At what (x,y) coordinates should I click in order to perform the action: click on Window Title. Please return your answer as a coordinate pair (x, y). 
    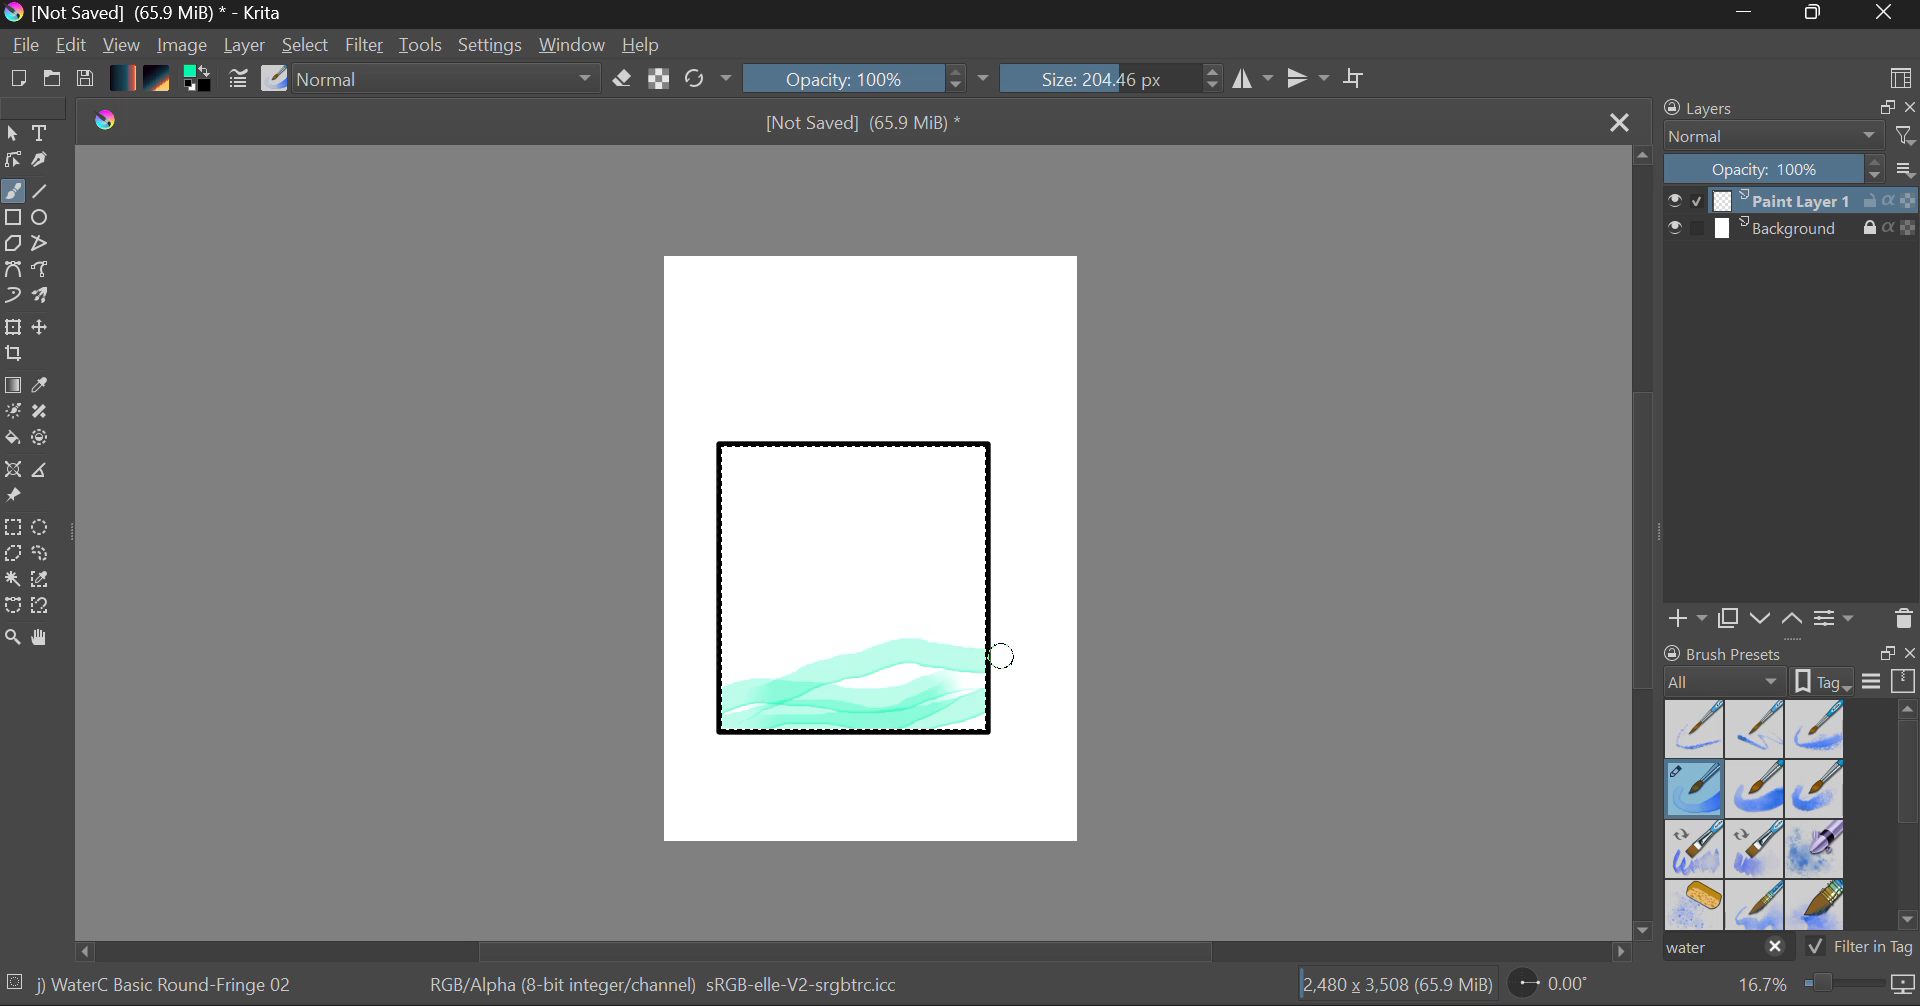
    Looking at the image, I should click on (146, 14).